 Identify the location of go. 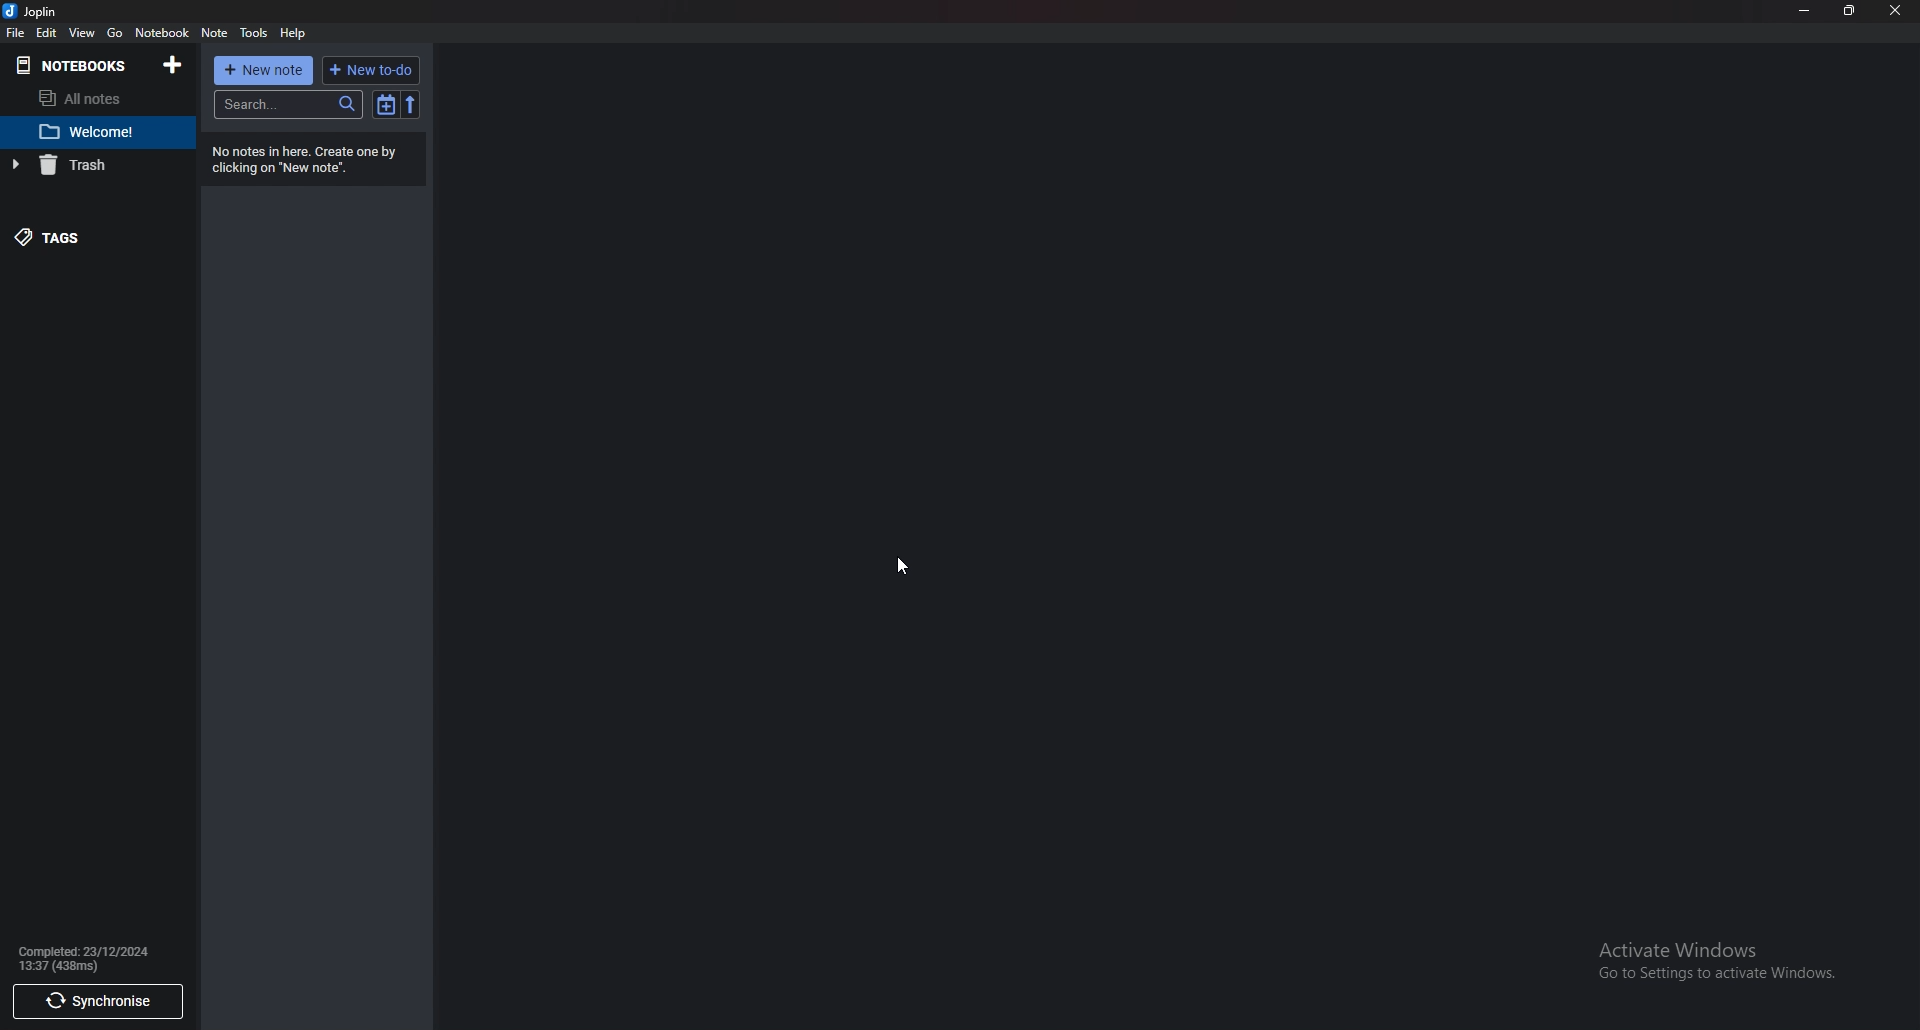
(114, 35).